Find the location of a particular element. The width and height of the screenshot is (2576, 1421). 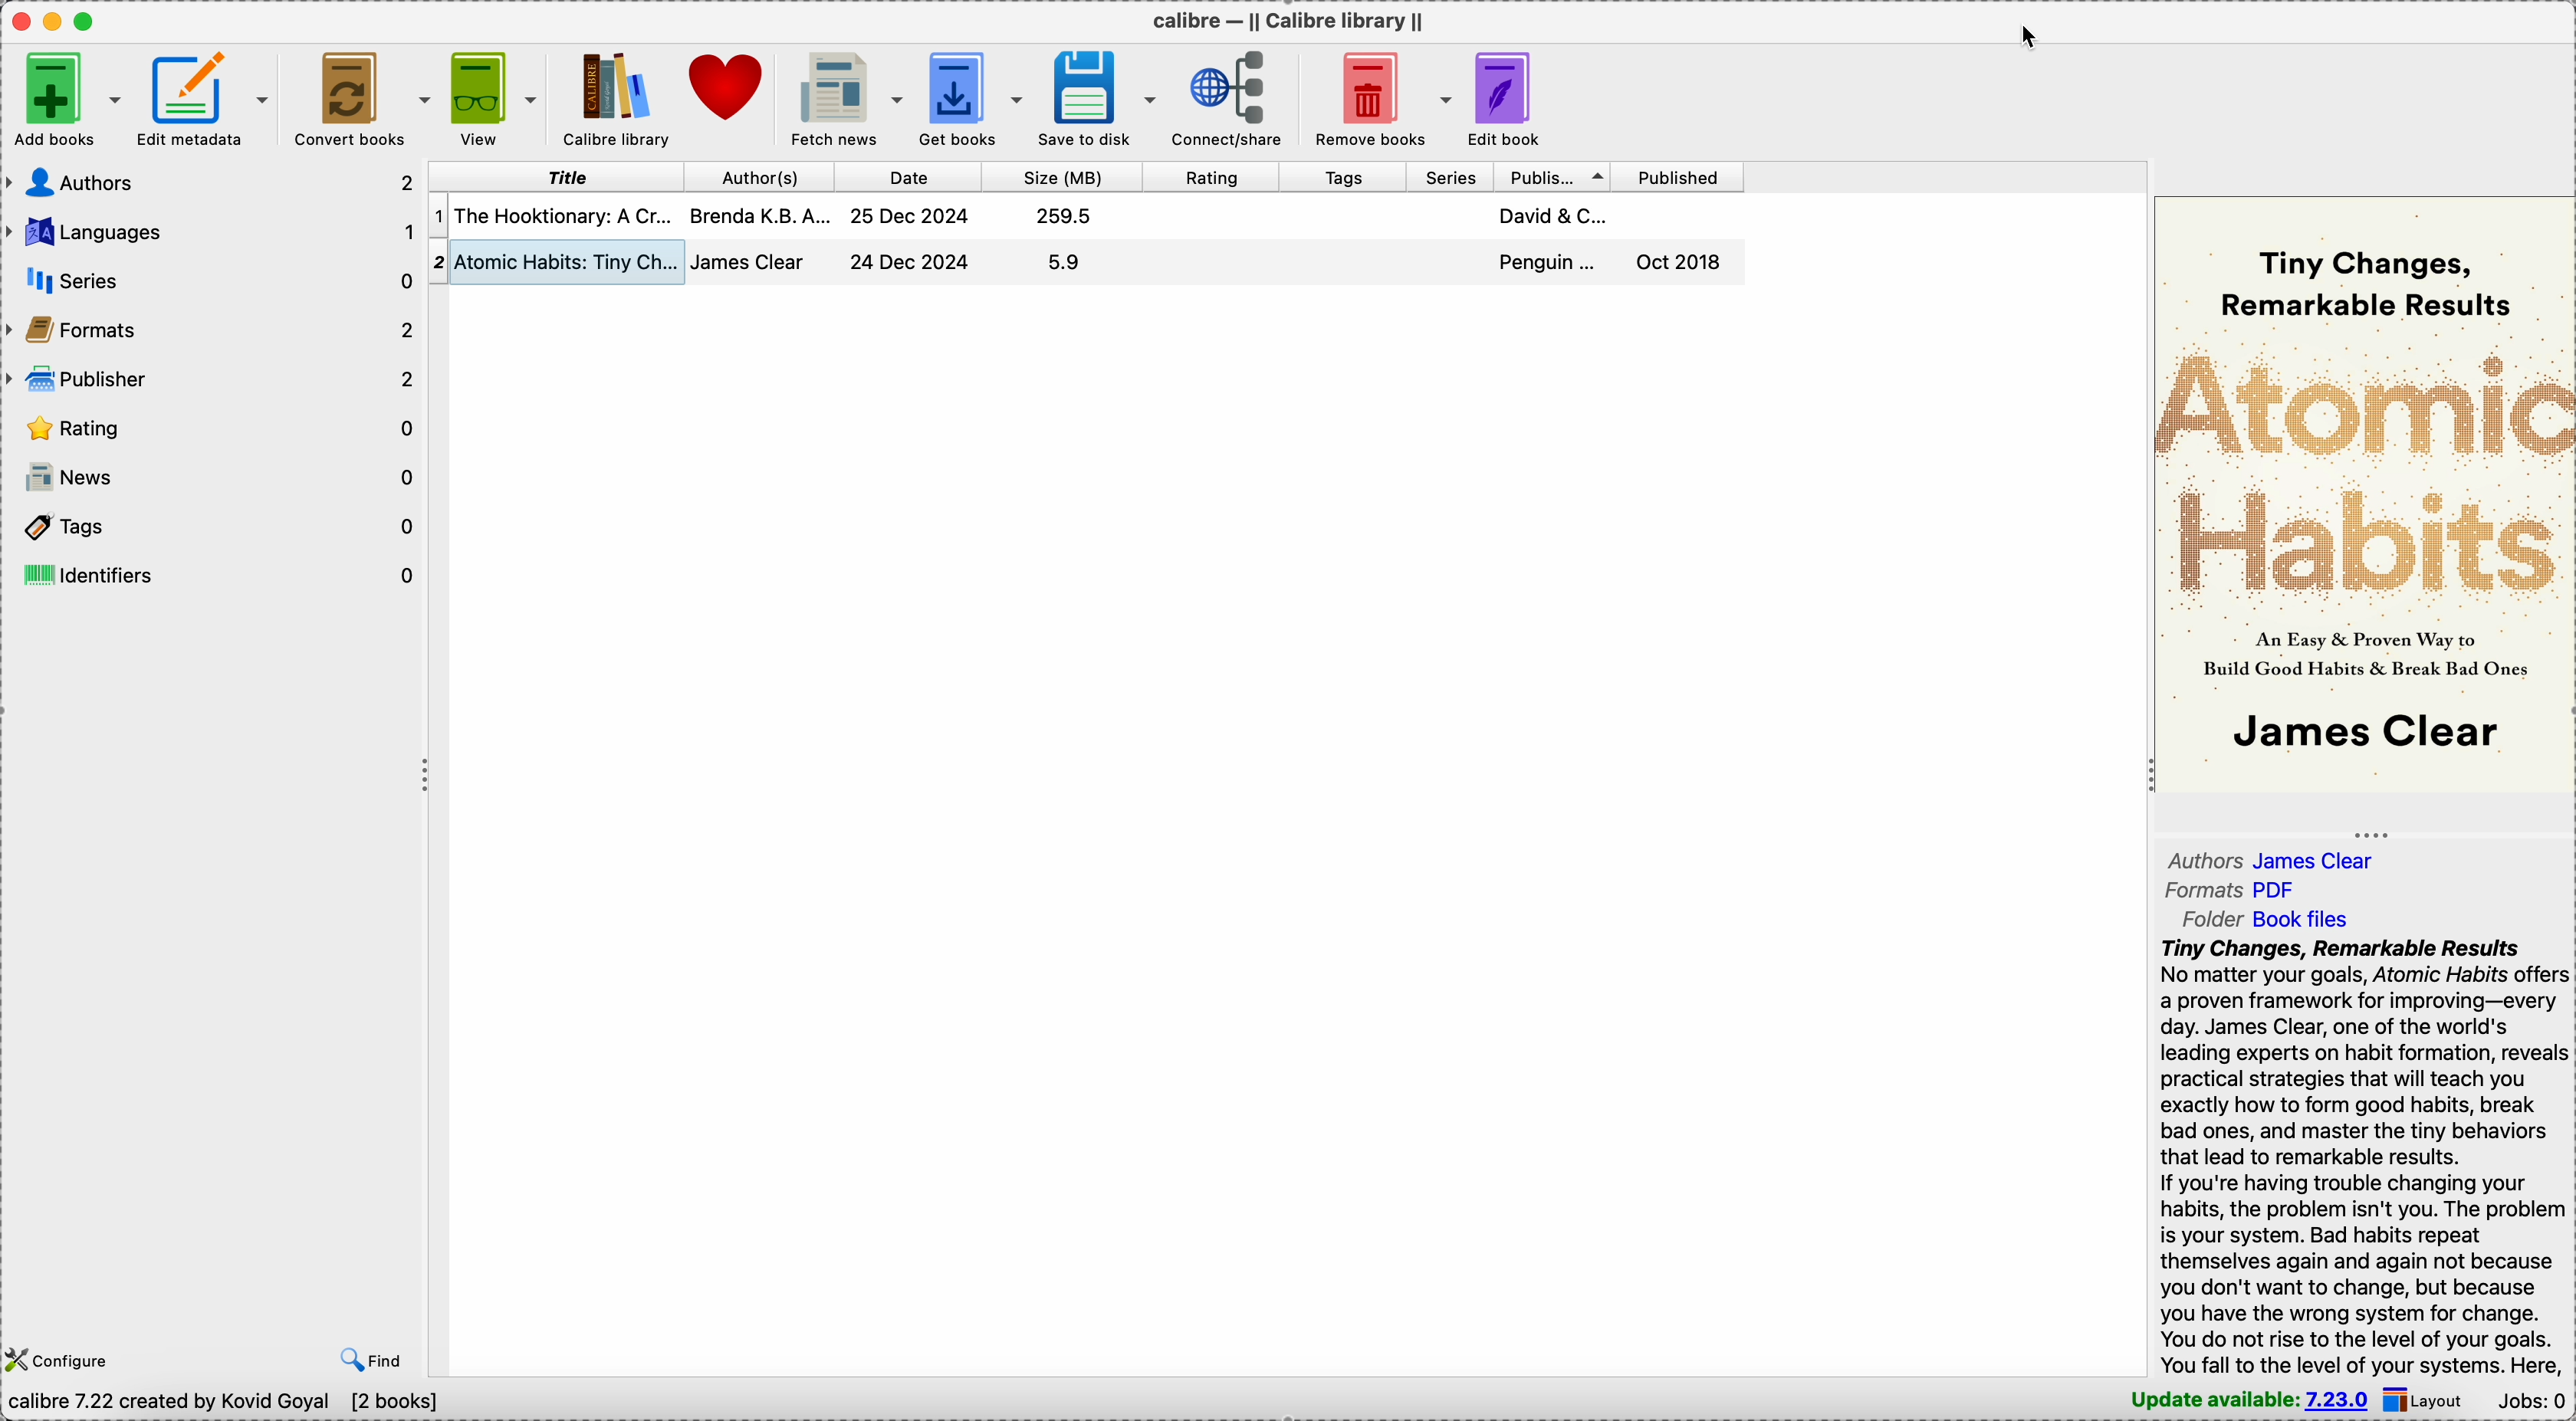

publisher is located at coordinates (1565, 177).